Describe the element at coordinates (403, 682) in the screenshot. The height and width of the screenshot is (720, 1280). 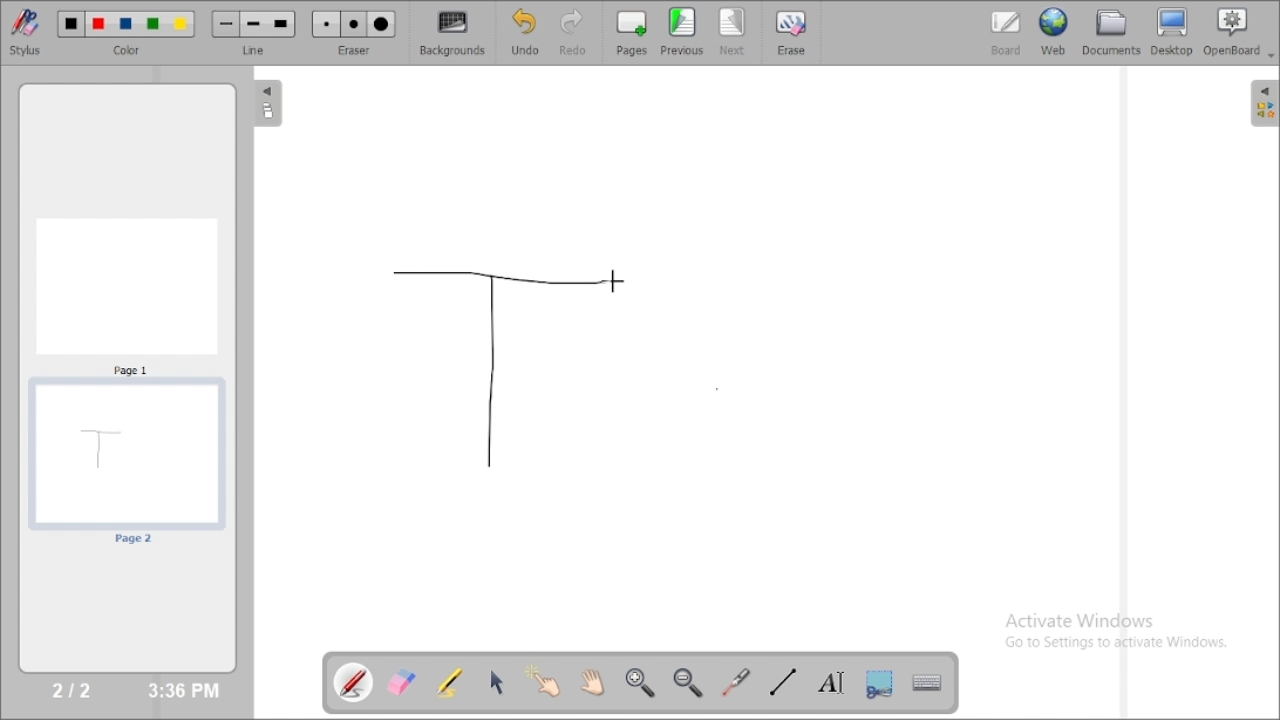
I see `erase annotation` at that location.